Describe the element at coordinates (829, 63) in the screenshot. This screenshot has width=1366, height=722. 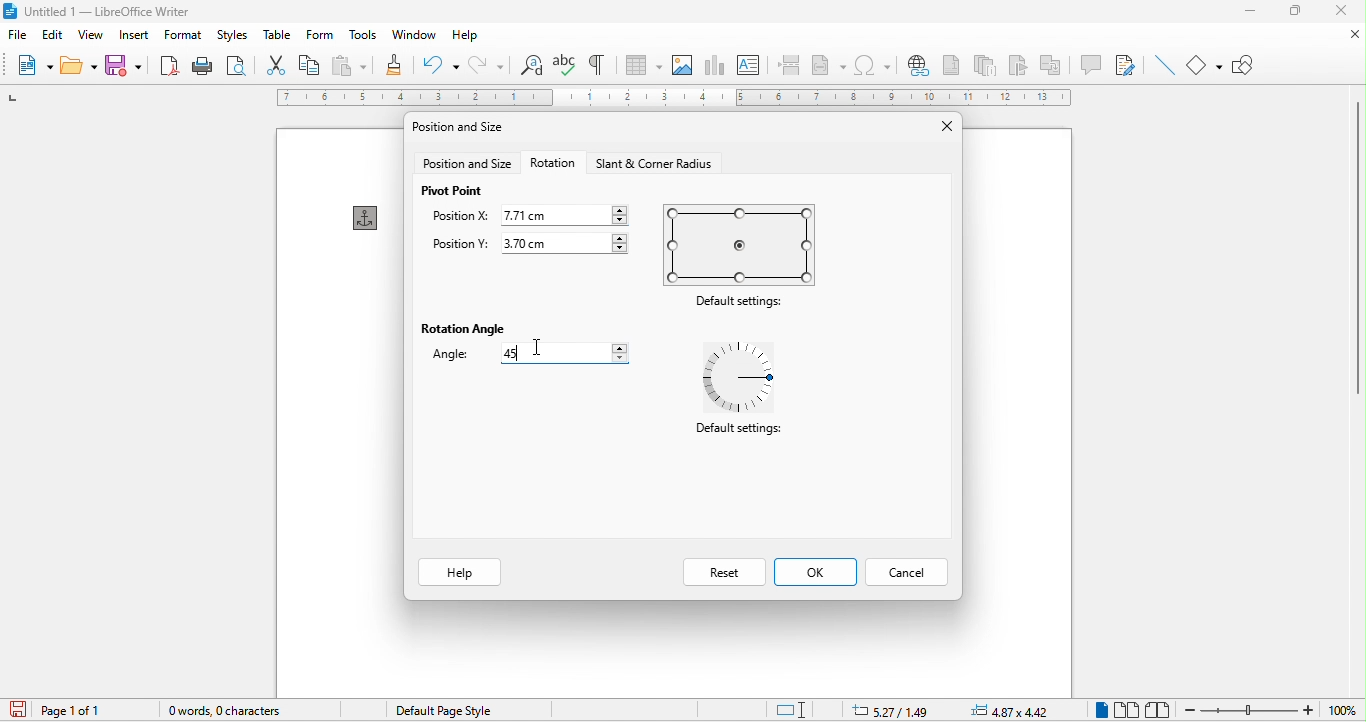
I see `field` at that location.